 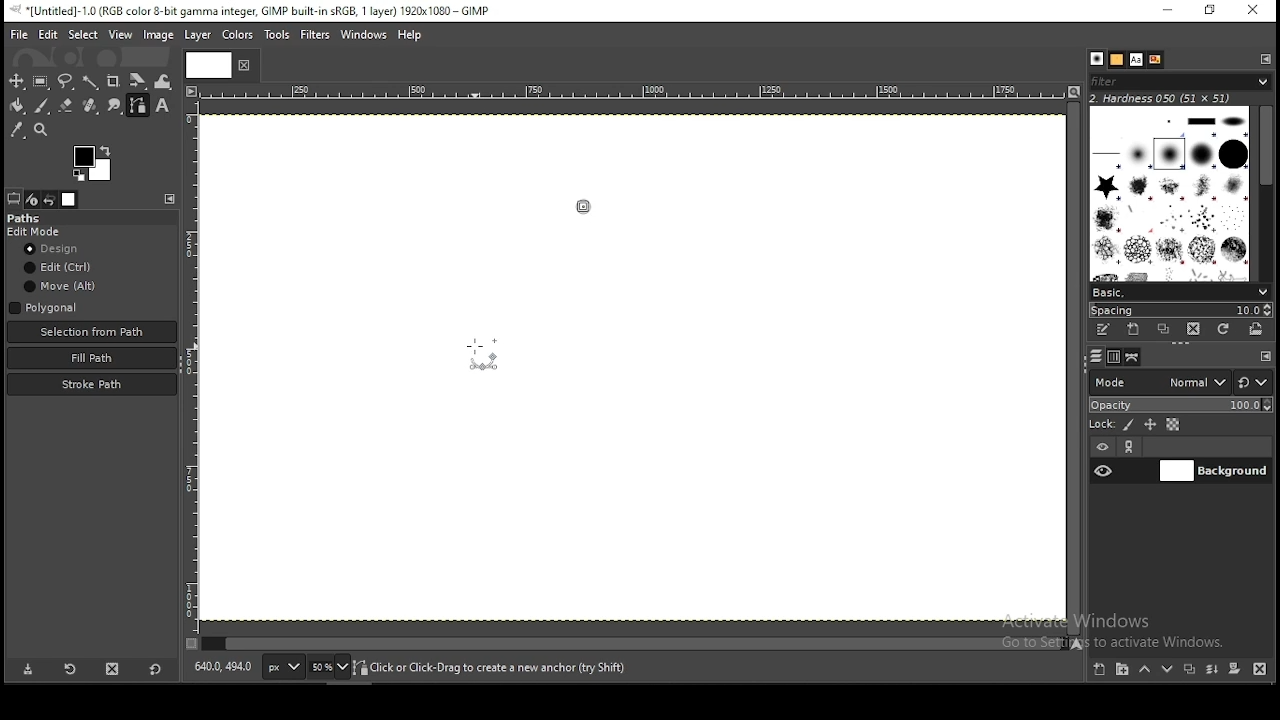 I want to click on fill path, so click(x=92, y=357).